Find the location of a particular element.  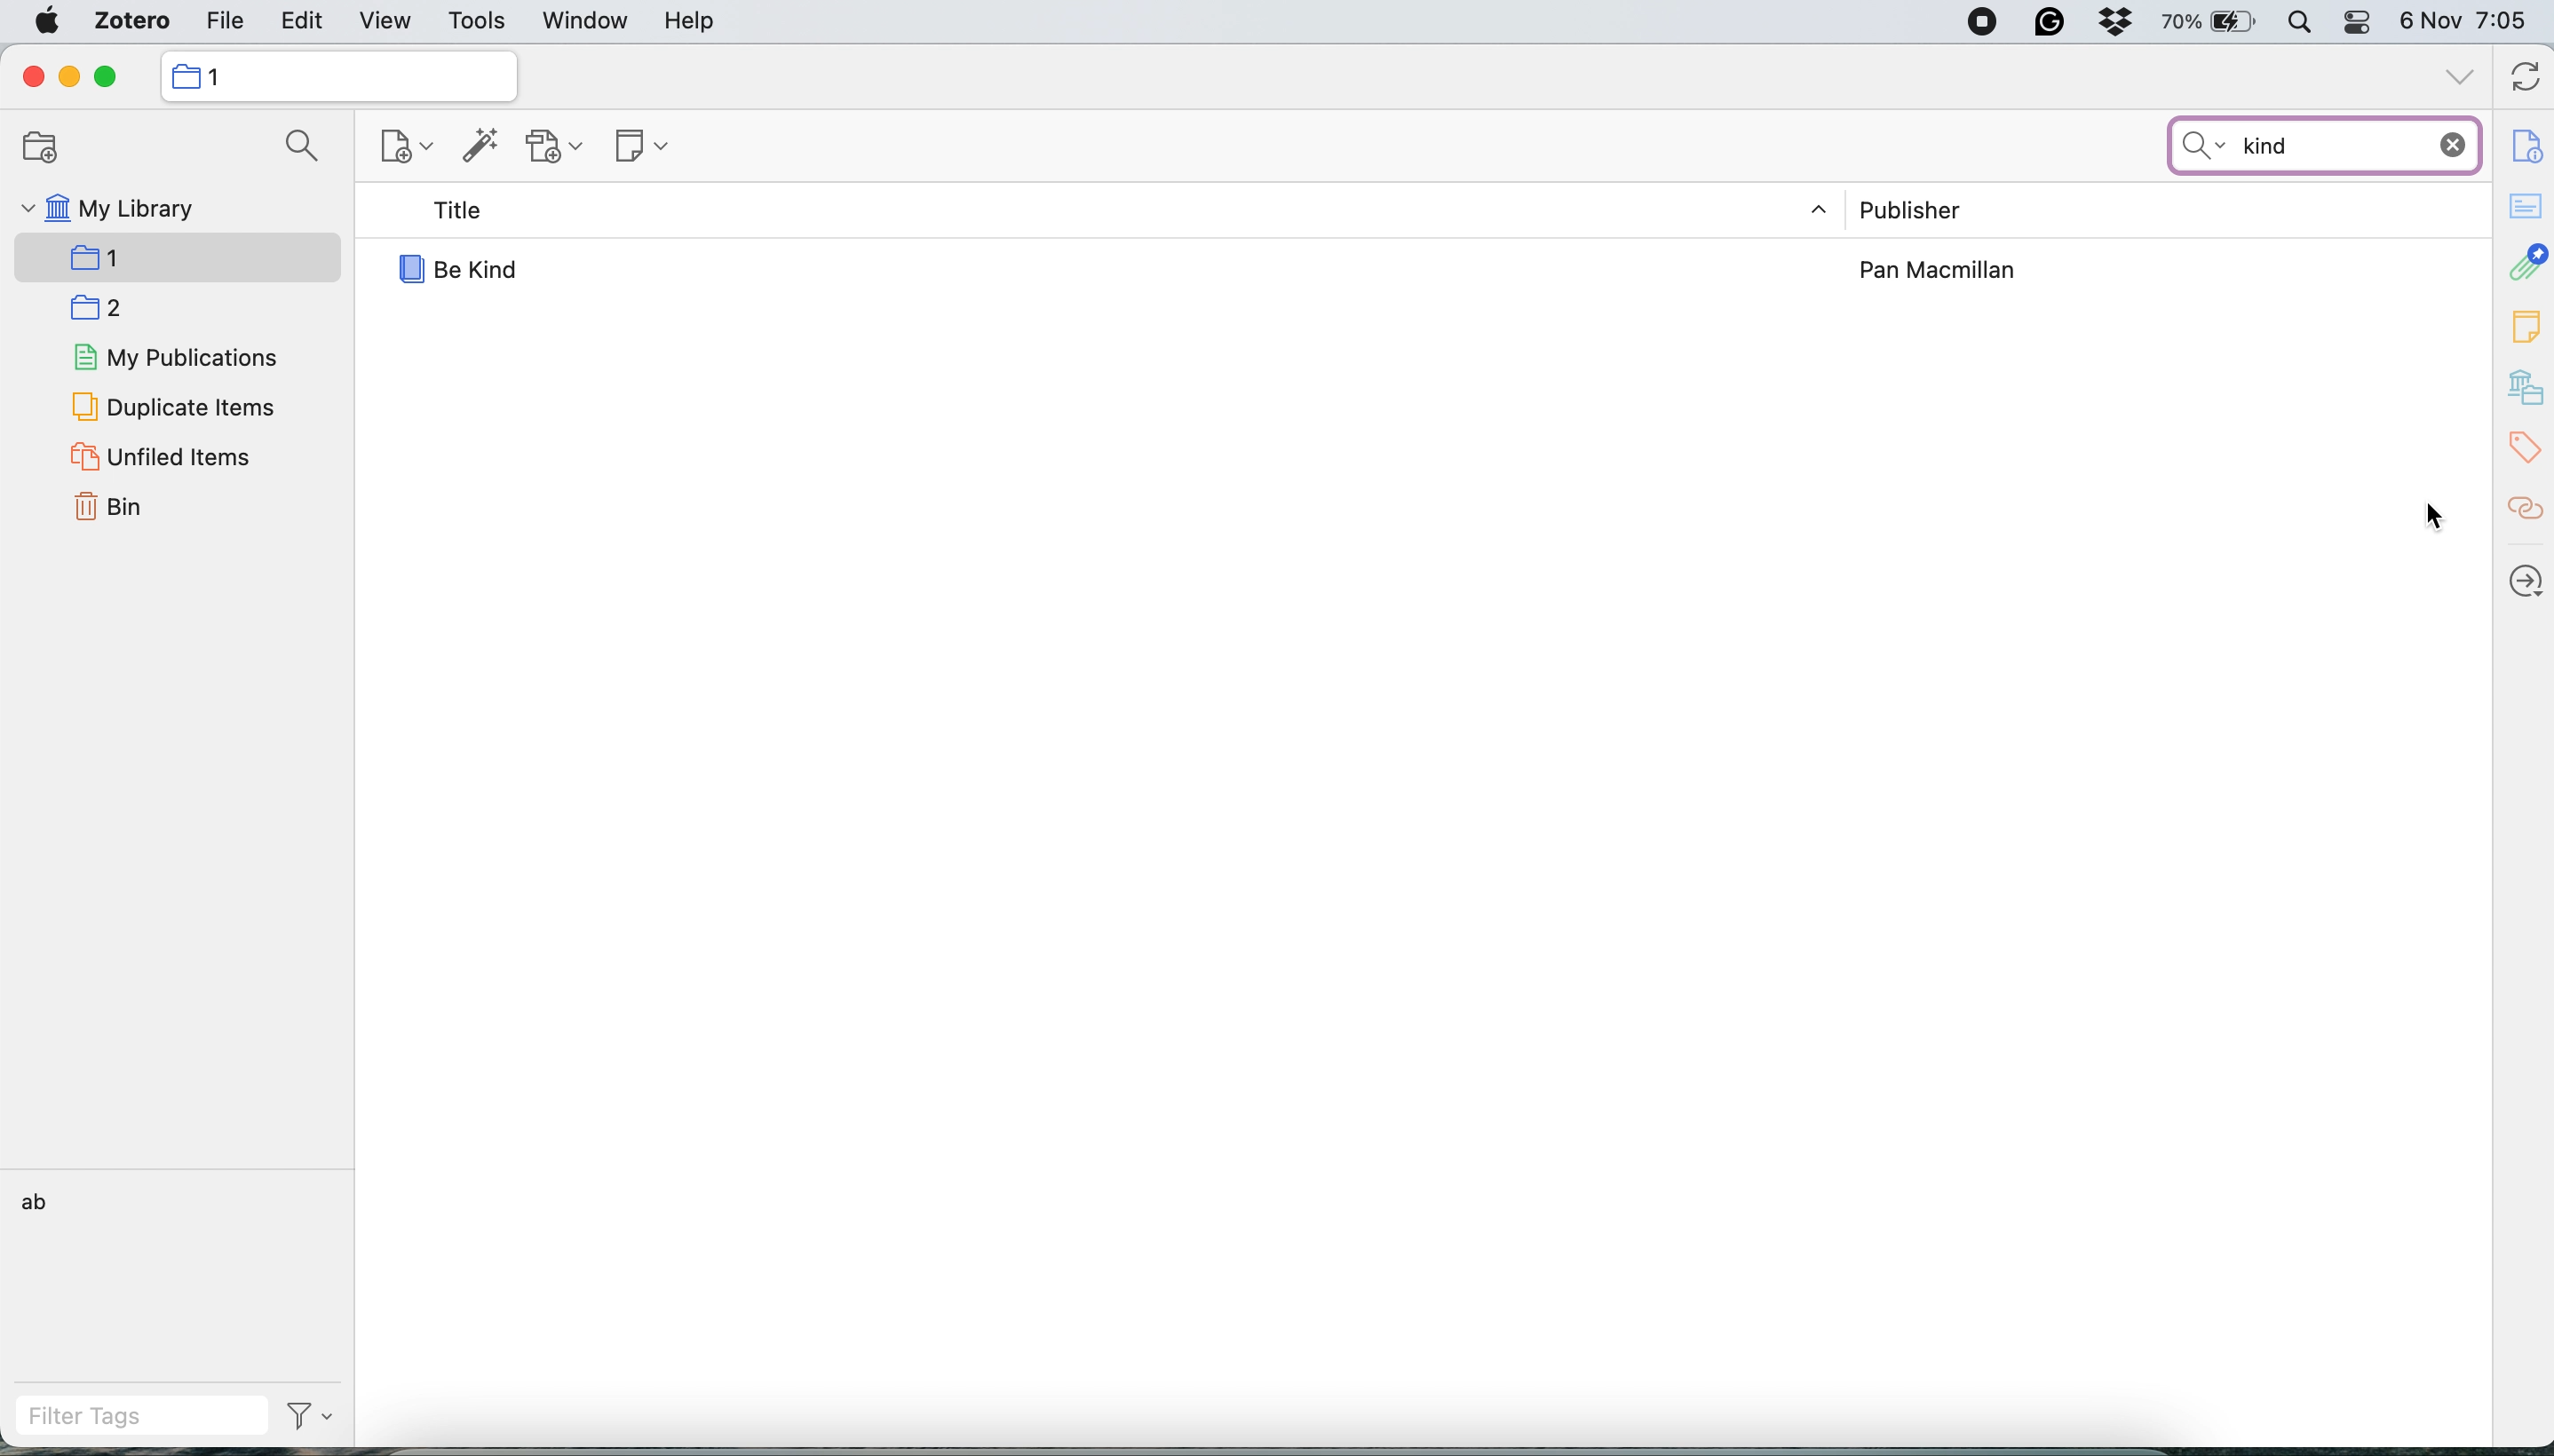

kind is located at coordinates (2267, 146).